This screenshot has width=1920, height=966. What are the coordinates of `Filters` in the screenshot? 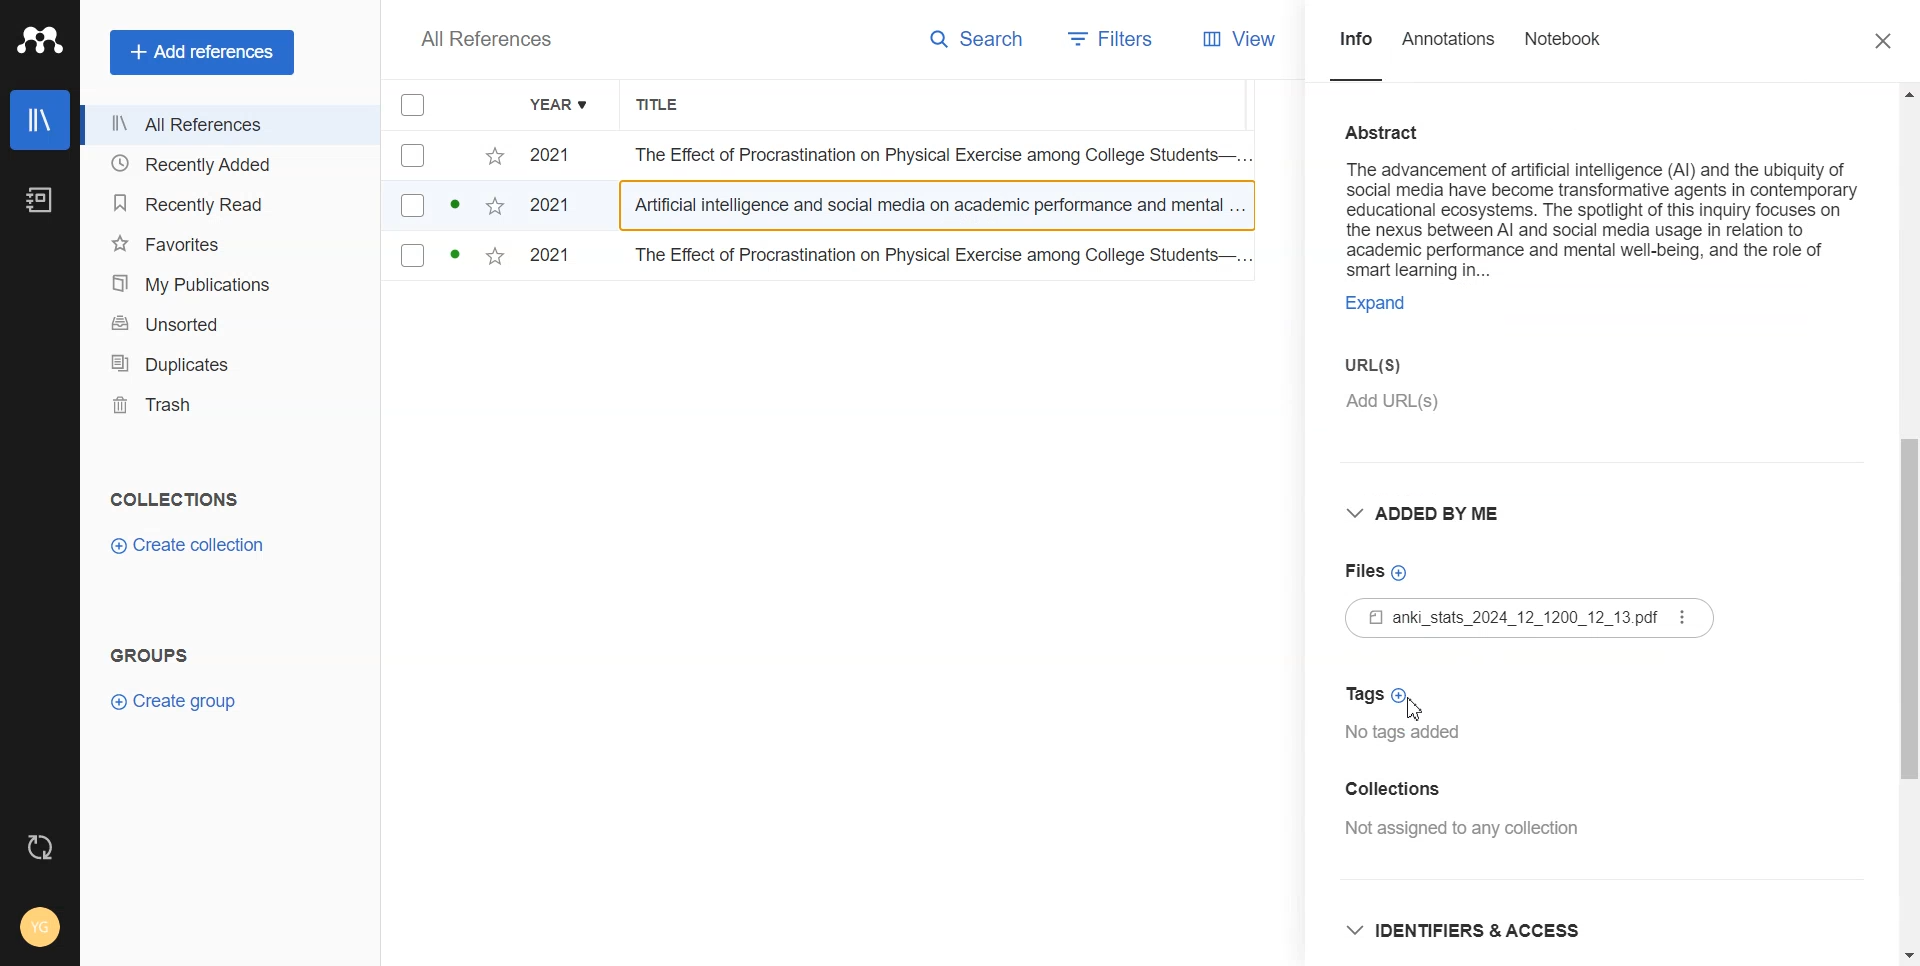 It's located at (1107, 39).